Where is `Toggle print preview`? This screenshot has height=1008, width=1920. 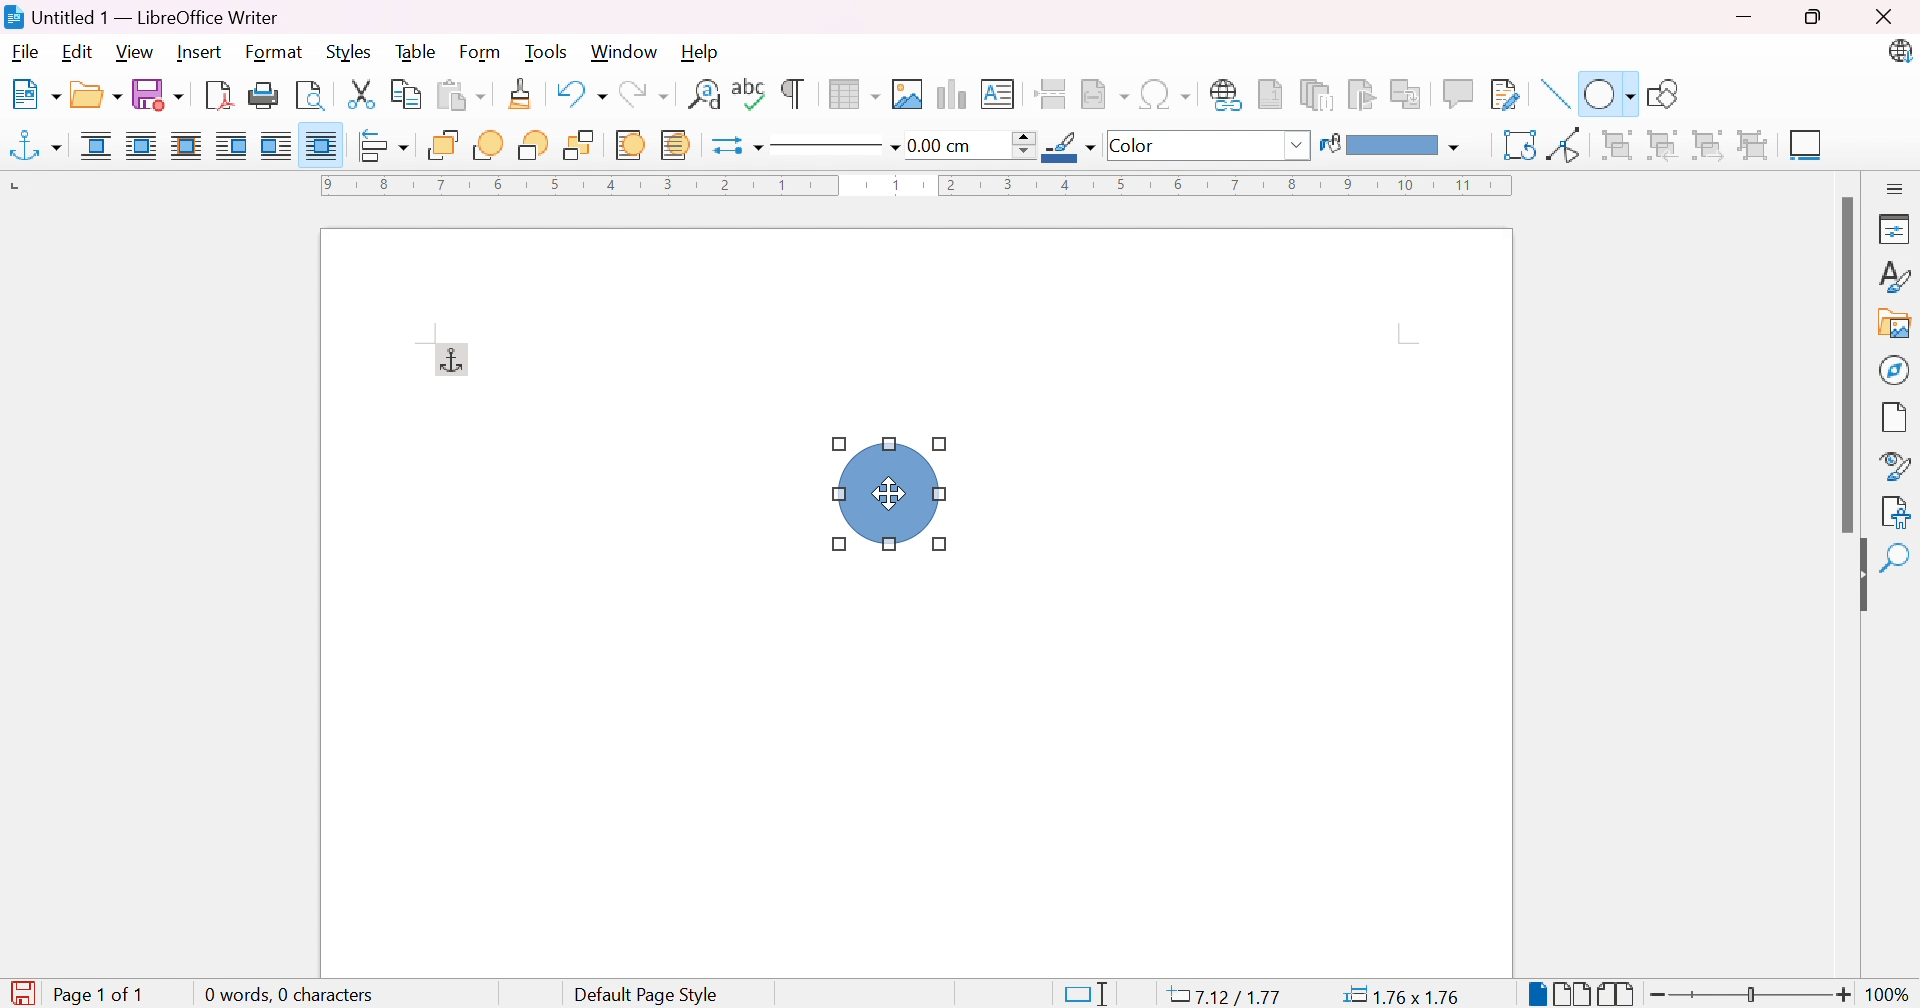
Toggle print preview is located at coordinates (312, 96).